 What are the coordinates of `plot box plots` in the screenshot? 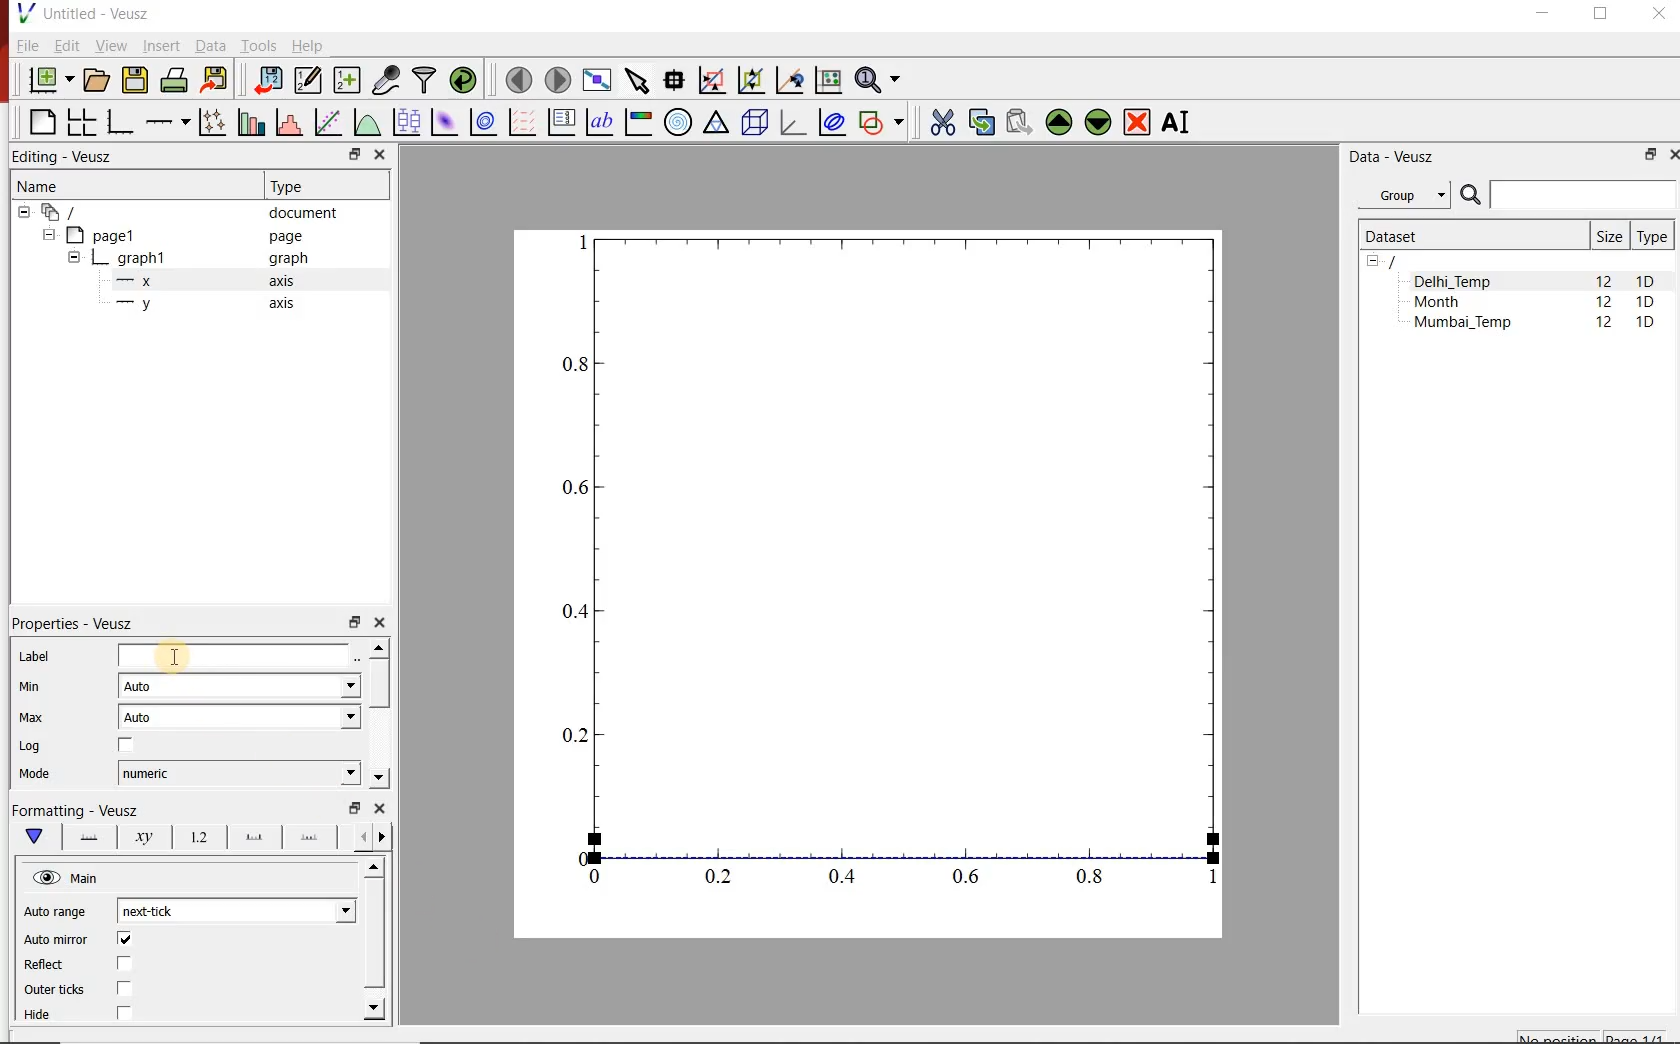 It's located at (406, 122).